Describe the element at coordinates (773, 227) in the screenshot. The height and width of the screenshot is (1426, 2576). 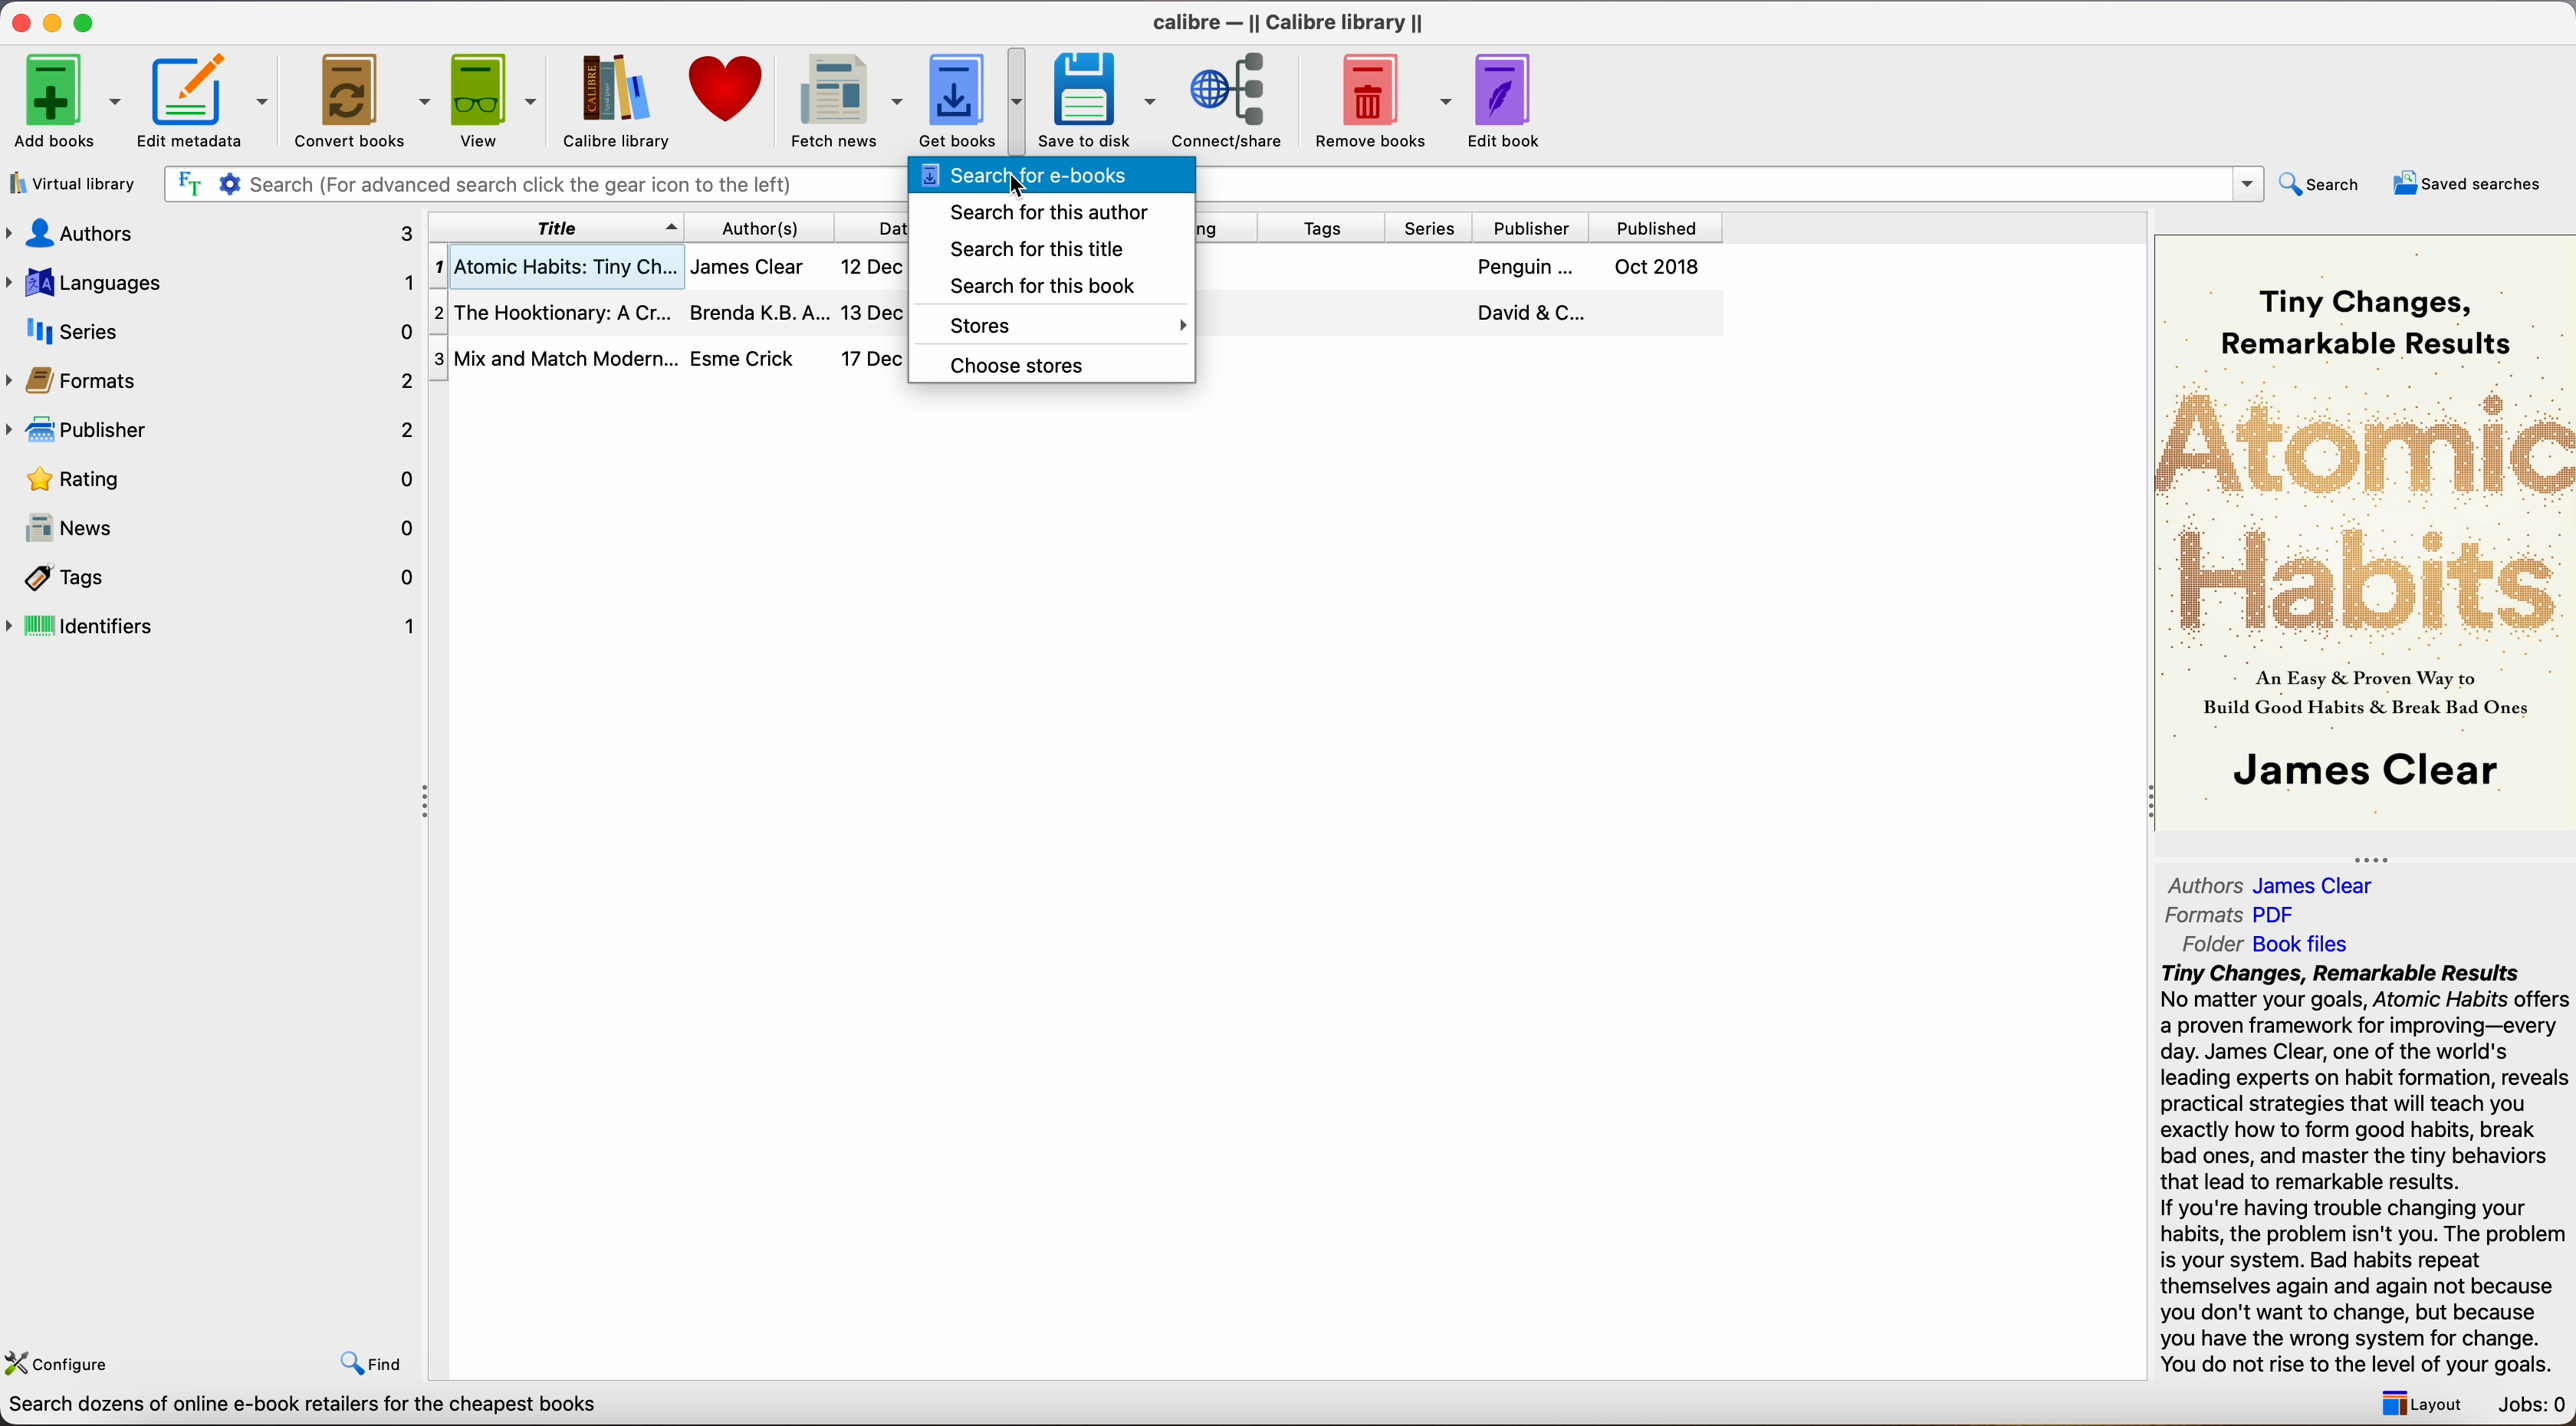
I see `authors` at that location.